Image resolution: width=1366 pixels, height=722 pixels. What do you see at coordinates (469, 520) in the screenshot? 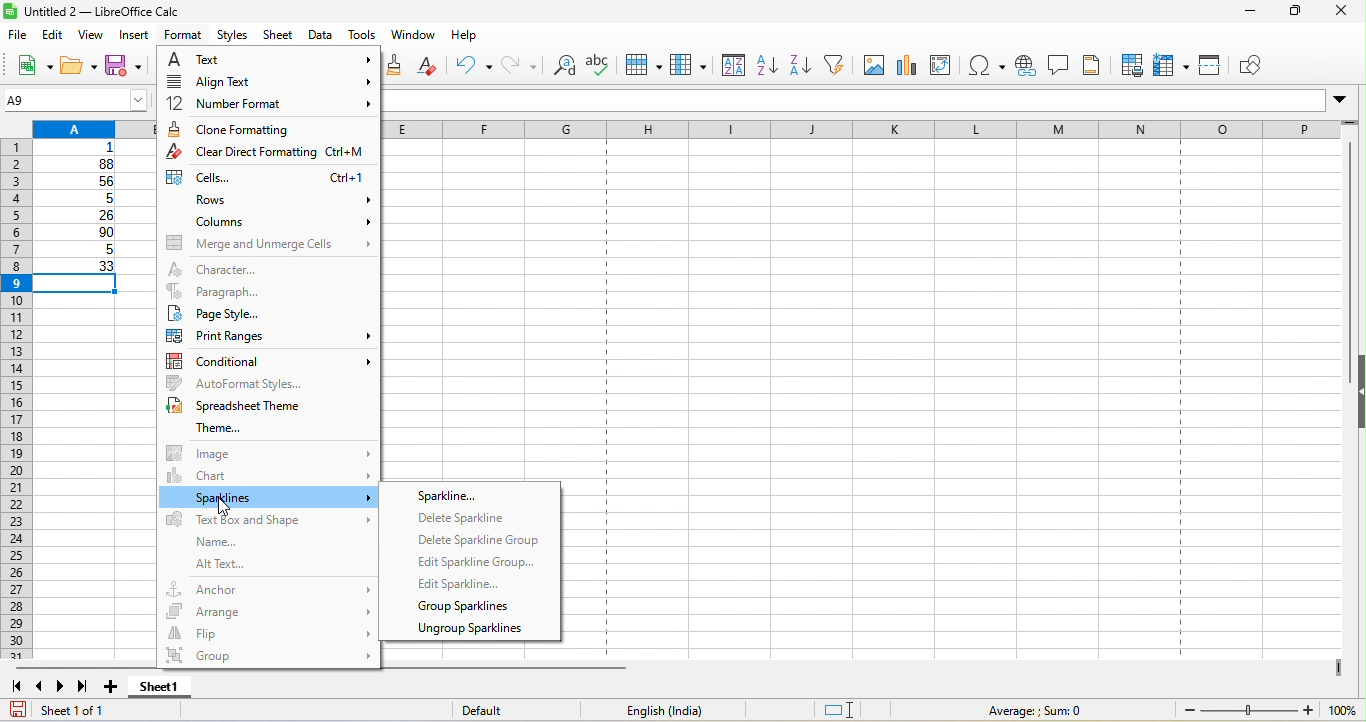
I see `delete sparkline` at bounding box center [469, 520].